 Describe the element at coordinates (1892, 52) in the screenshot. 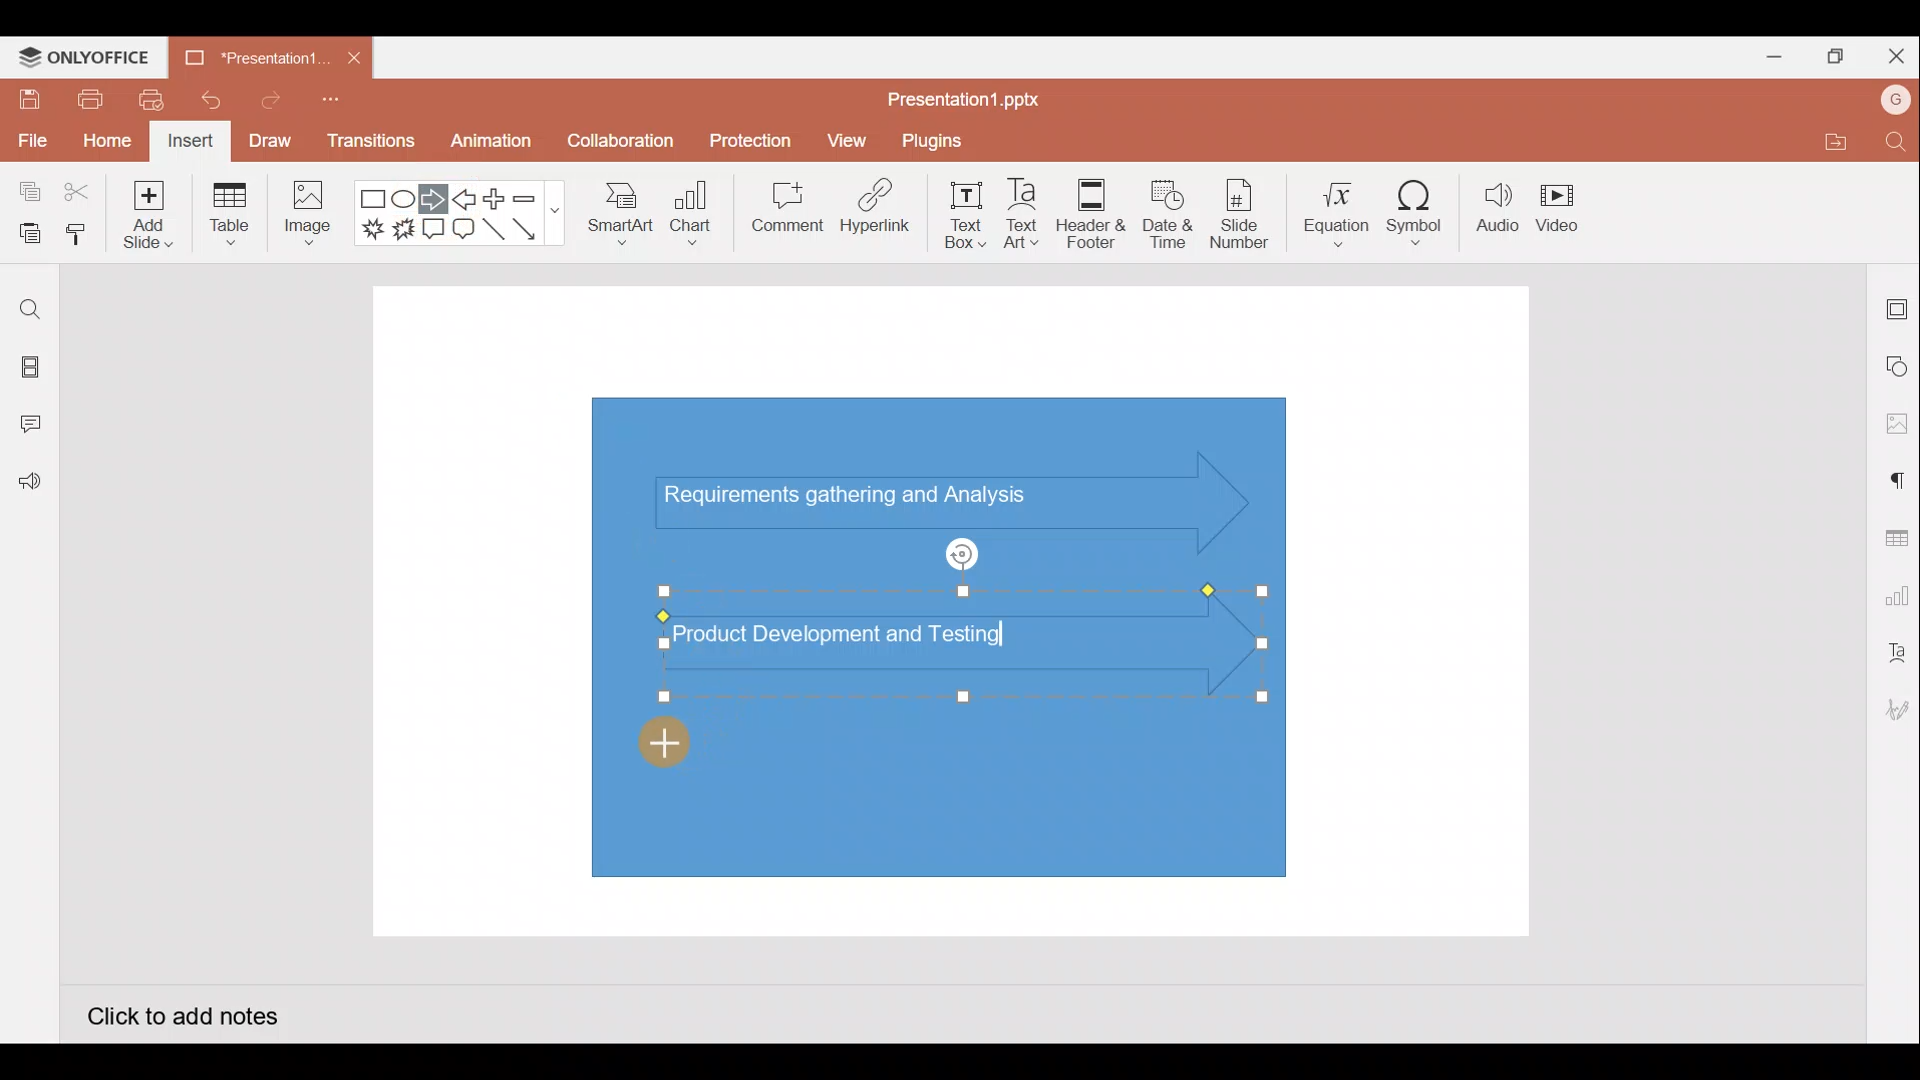

I see `Close` at that location.